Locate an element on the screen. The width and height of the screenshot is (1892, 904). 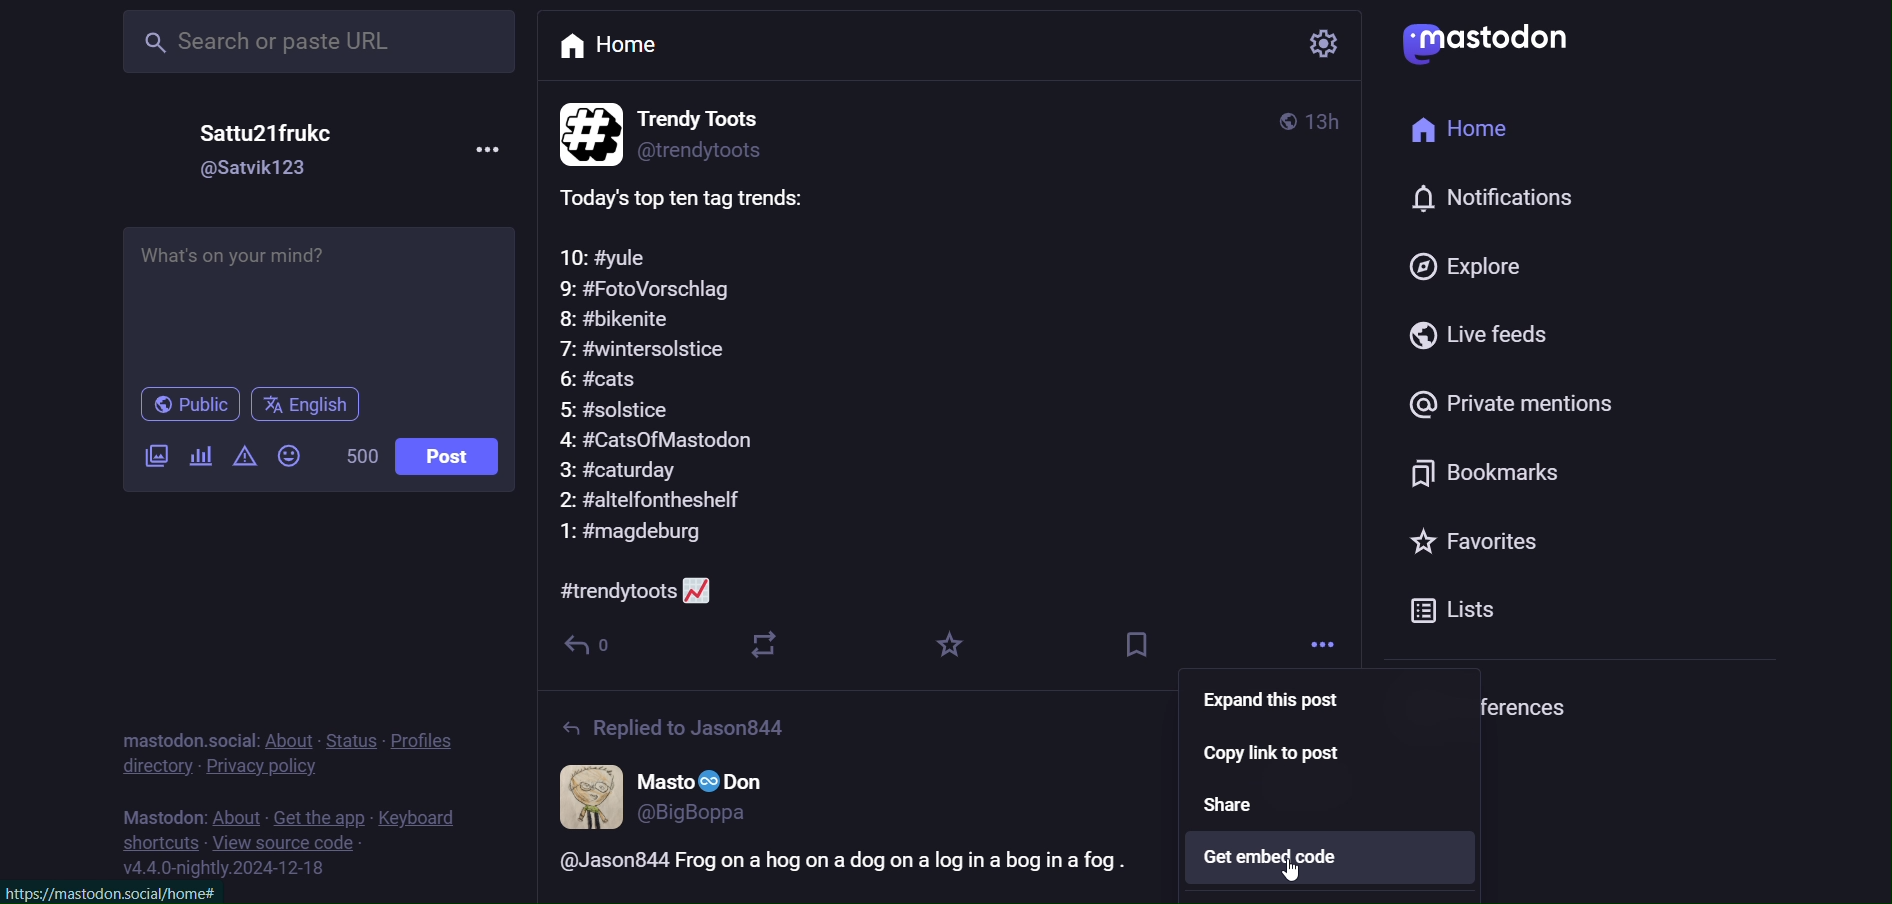
Replied to jason244 is located at coordinates (682, 725).